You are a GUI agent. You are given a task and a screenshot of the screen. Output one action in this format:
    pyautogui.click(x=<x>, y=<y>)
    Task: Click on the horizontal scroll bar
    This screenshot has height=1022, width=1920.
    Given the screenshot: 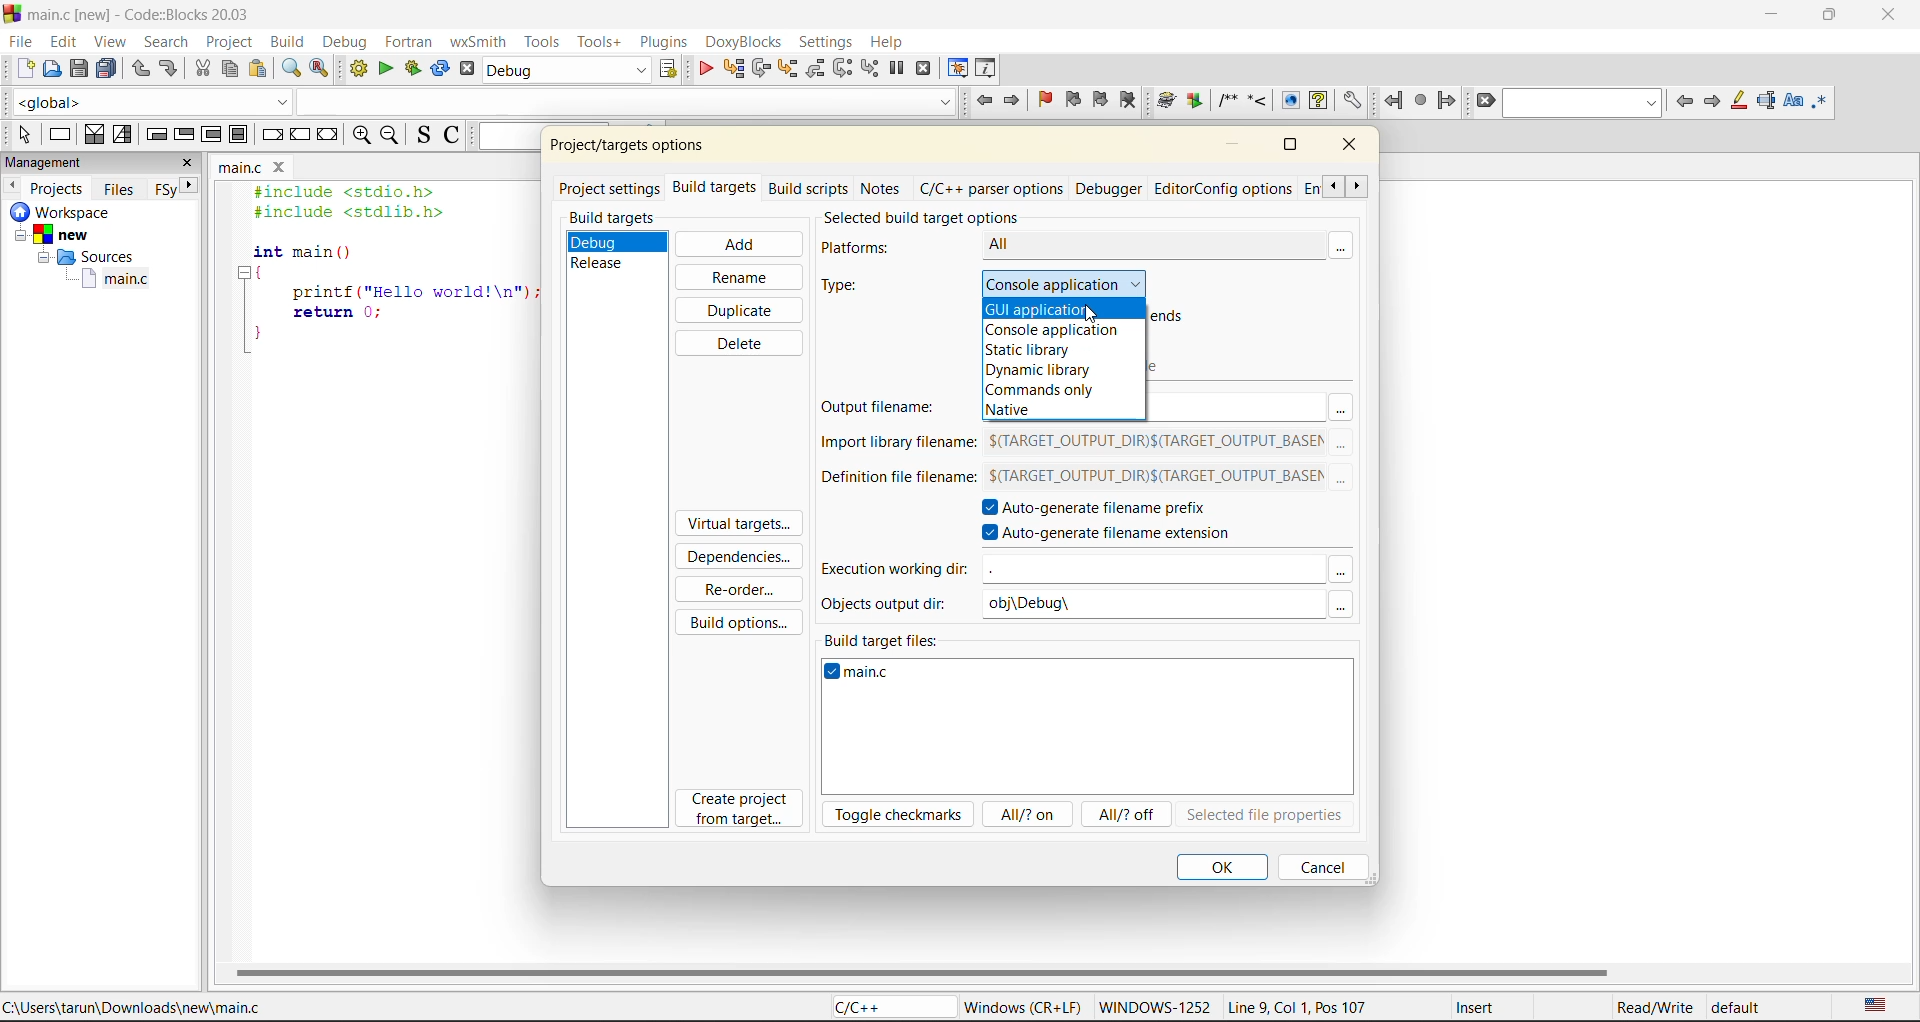 What is the action you would take?
    pyautogui.click(x=921, y=972)
    